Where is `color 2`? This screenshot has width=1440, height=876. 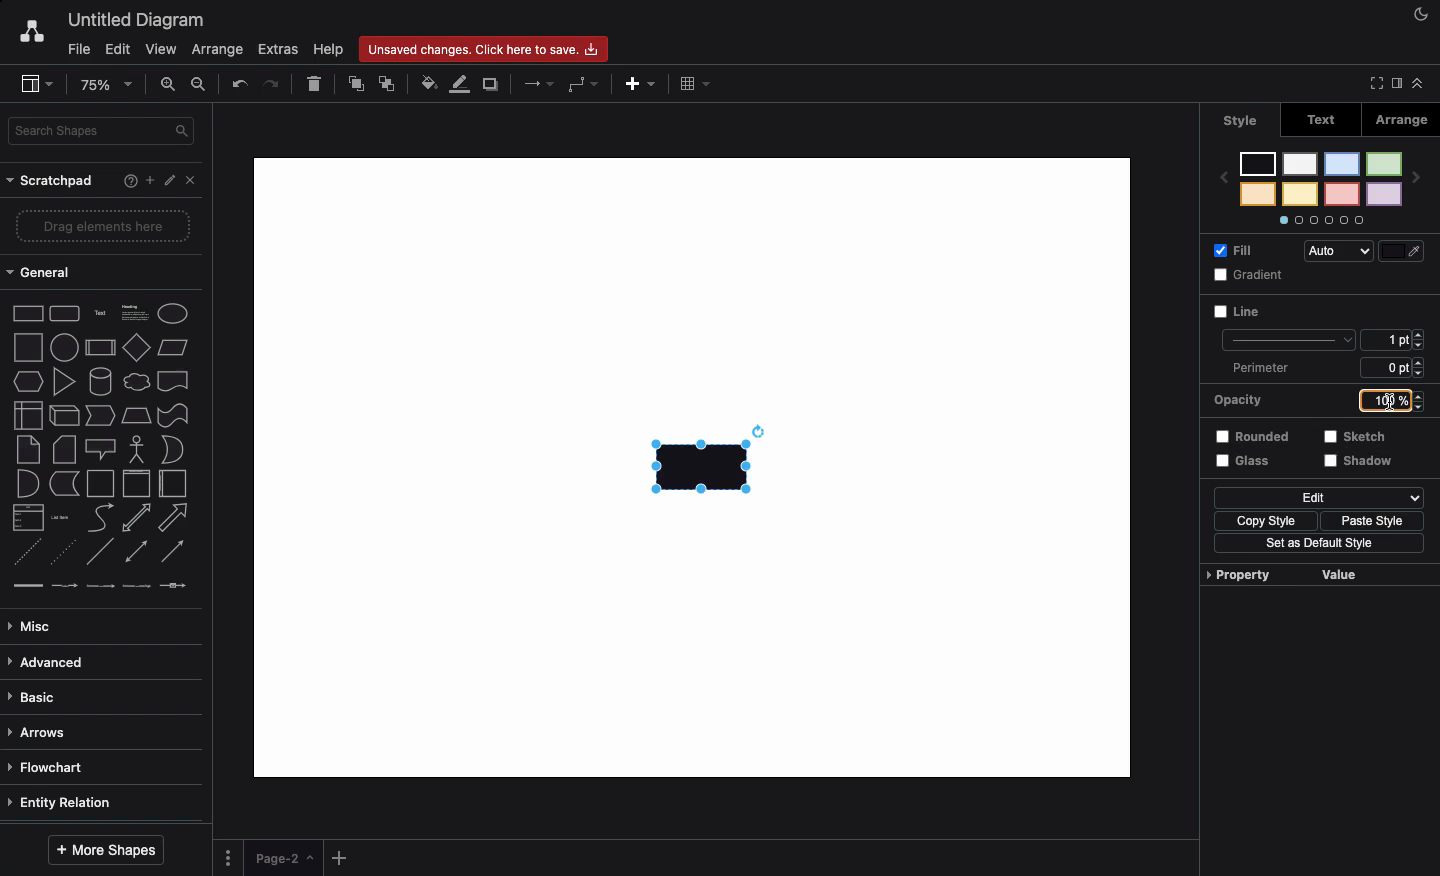
color 2 is located at coordinates (1384, 194).